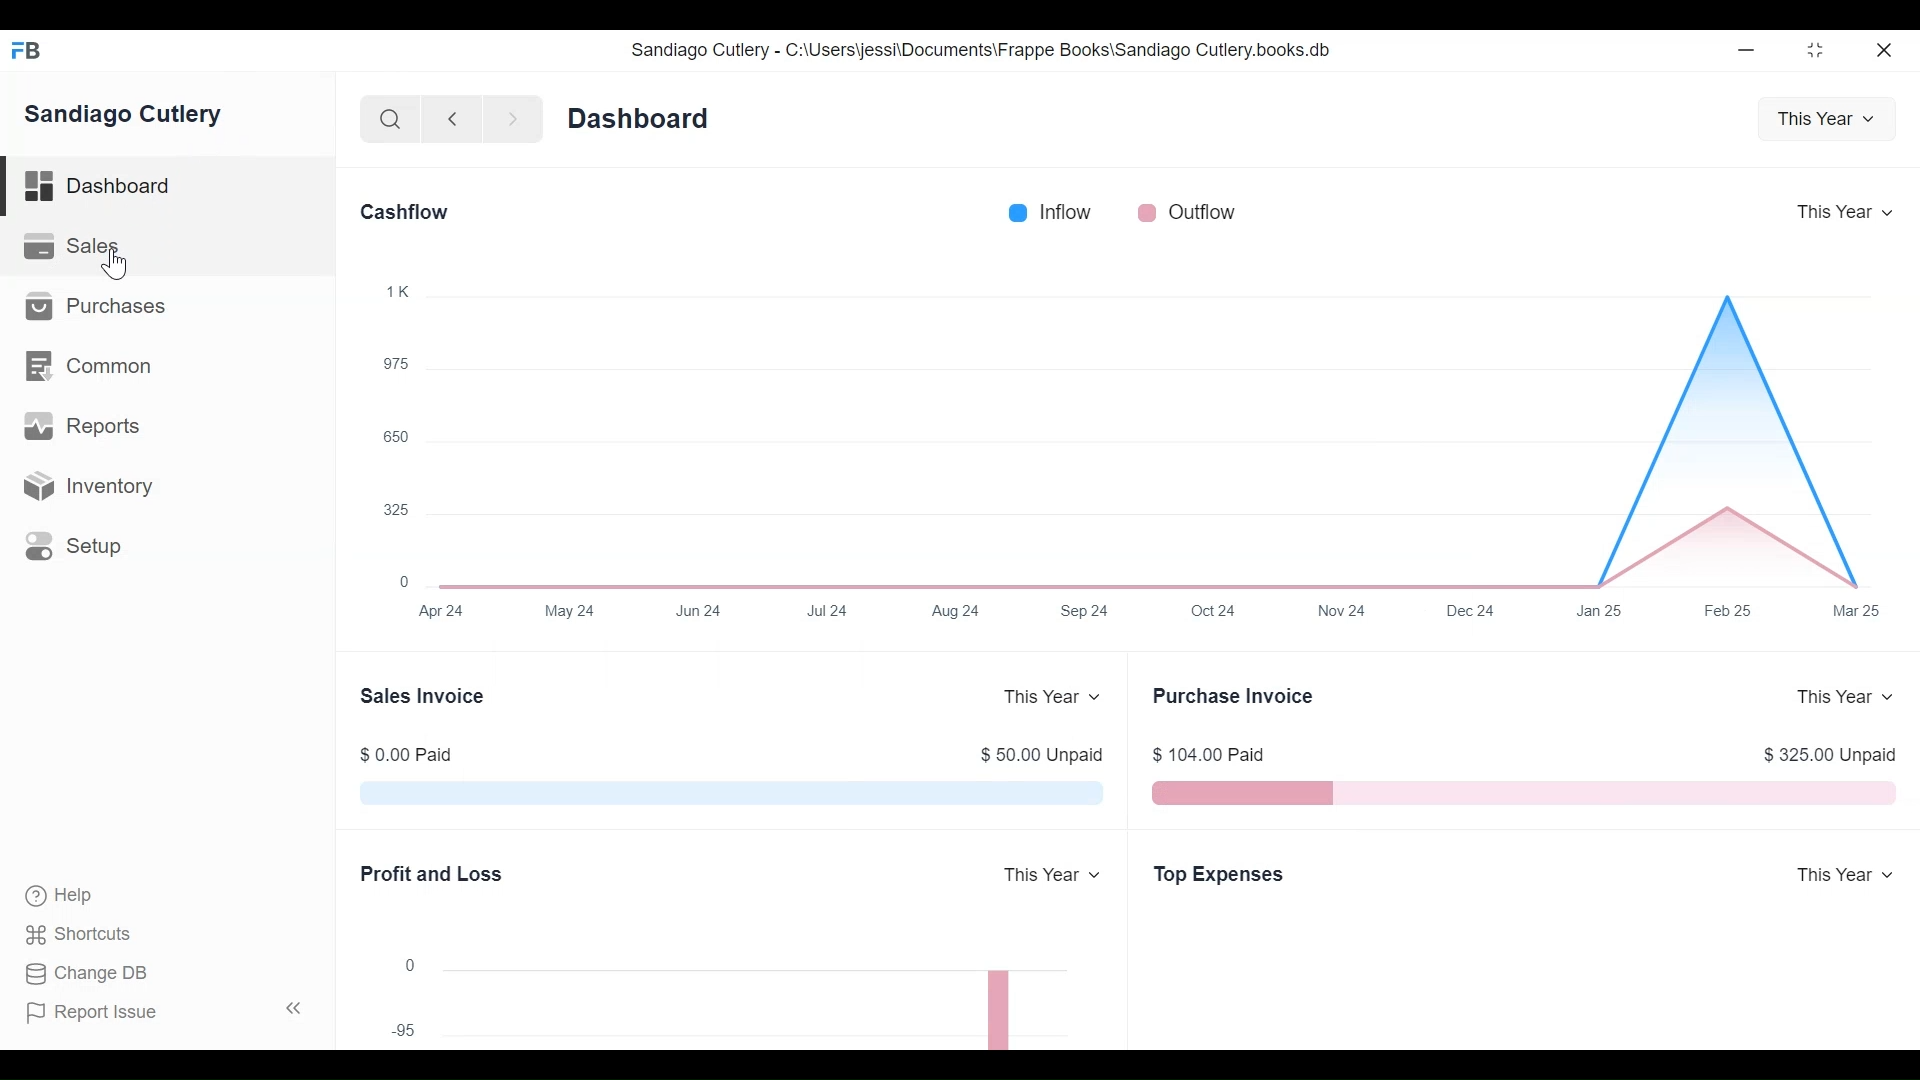  What do you see at coordinates (1815, 49) in the screenshot?
I see `restore` at bounding box center [1815, 49].